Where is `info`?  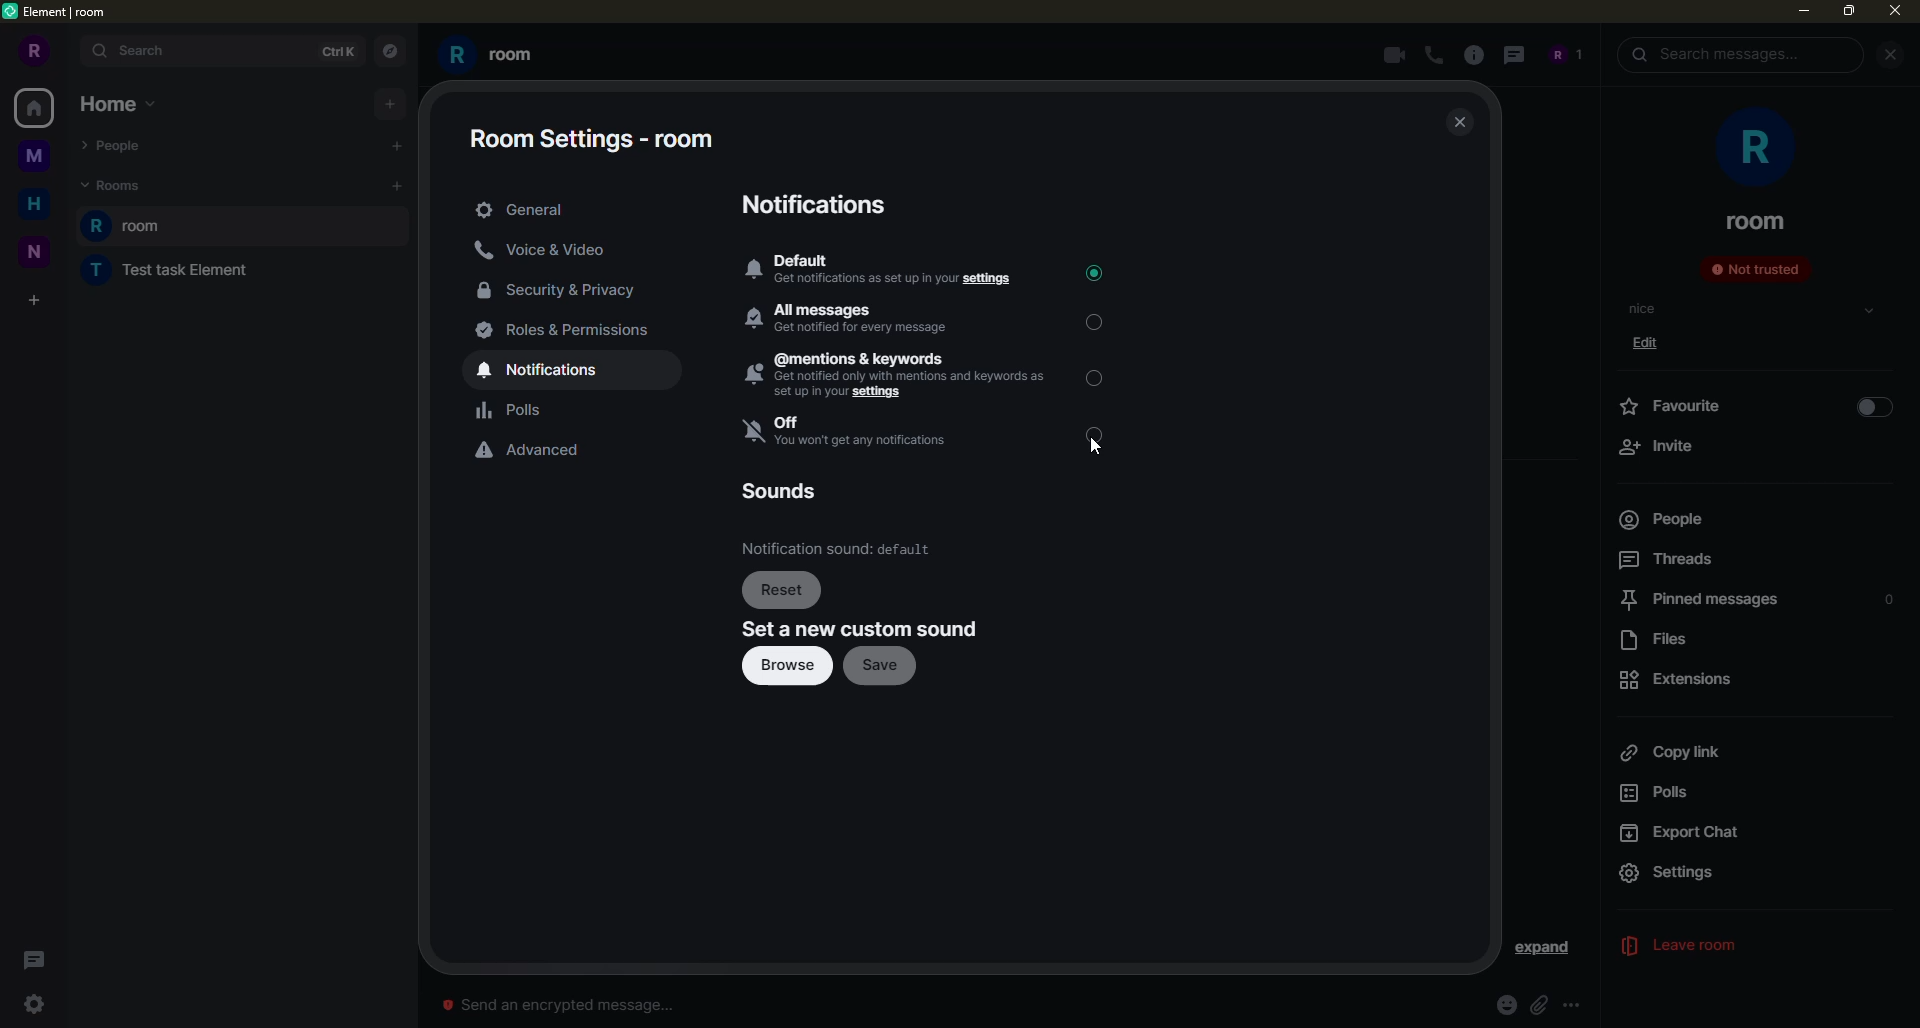 info is located at coordinates (1024, 954).